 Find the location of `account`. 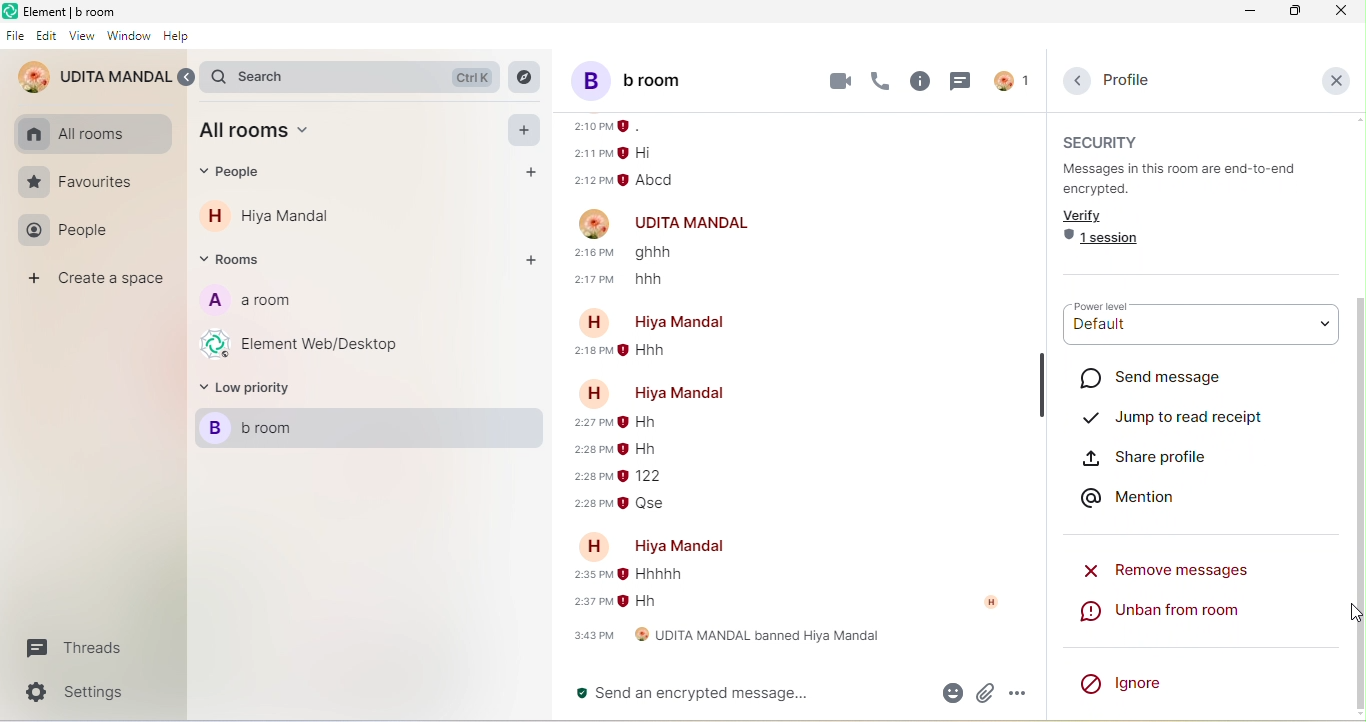

account is located at coordinates (1010, 80).